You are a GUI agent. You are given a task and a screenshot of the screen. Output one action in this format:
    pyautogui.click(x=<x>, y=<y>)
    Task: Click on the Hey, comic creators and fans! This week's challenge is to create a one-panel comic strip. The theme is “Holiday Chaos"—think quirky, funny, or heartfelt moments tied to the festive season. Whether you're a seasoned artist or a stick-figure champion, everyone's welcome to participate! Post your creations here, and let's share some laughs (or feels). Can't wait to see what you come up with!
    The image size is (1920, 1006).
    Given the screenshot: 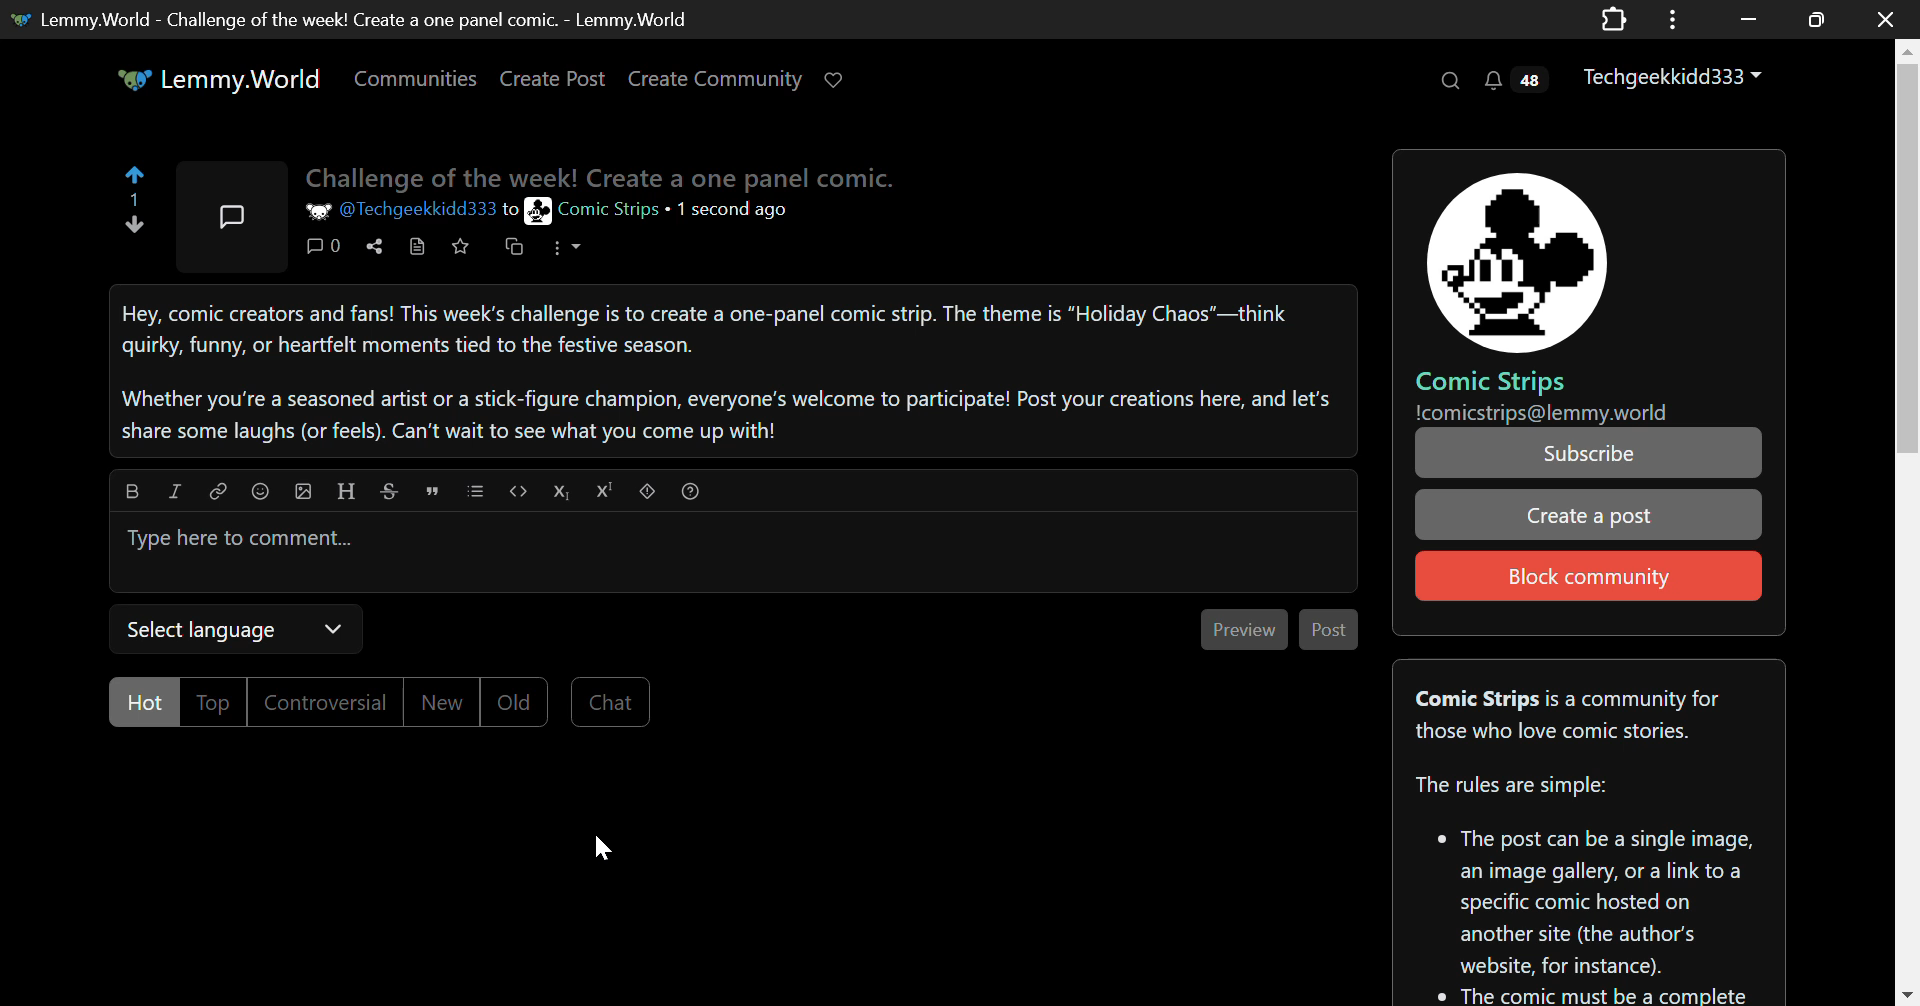 What is the action you would take?
    pyautogui.click(x=727, y=371)
    